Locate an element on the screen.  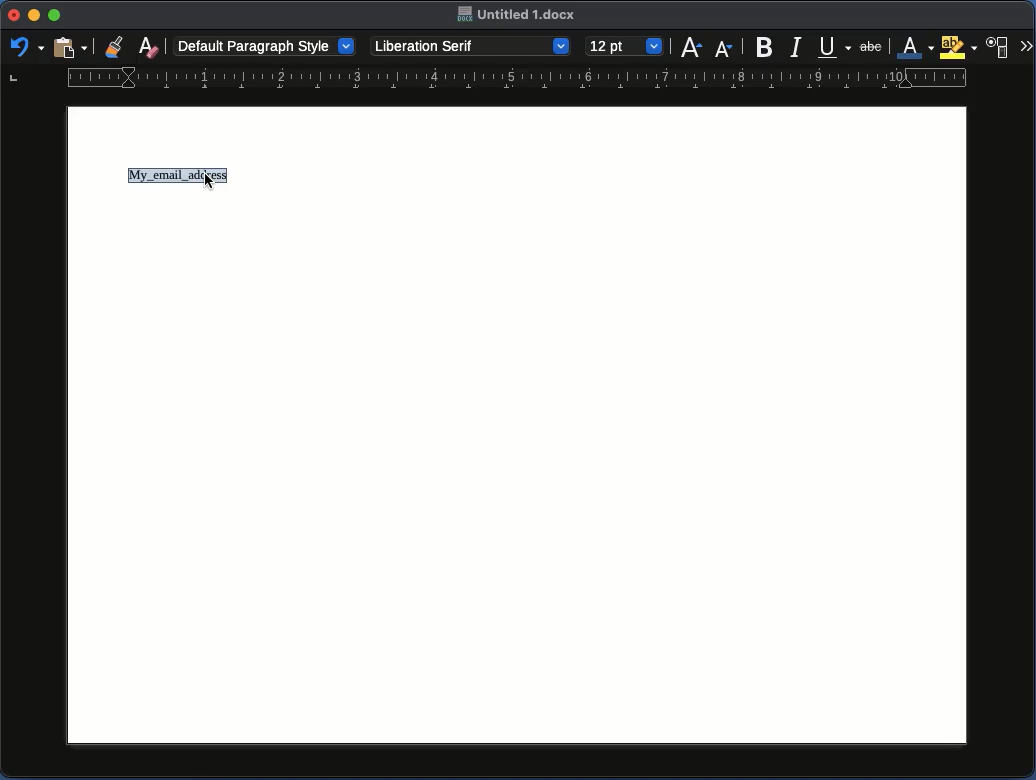
Underline is located at coordinates (833, 45).